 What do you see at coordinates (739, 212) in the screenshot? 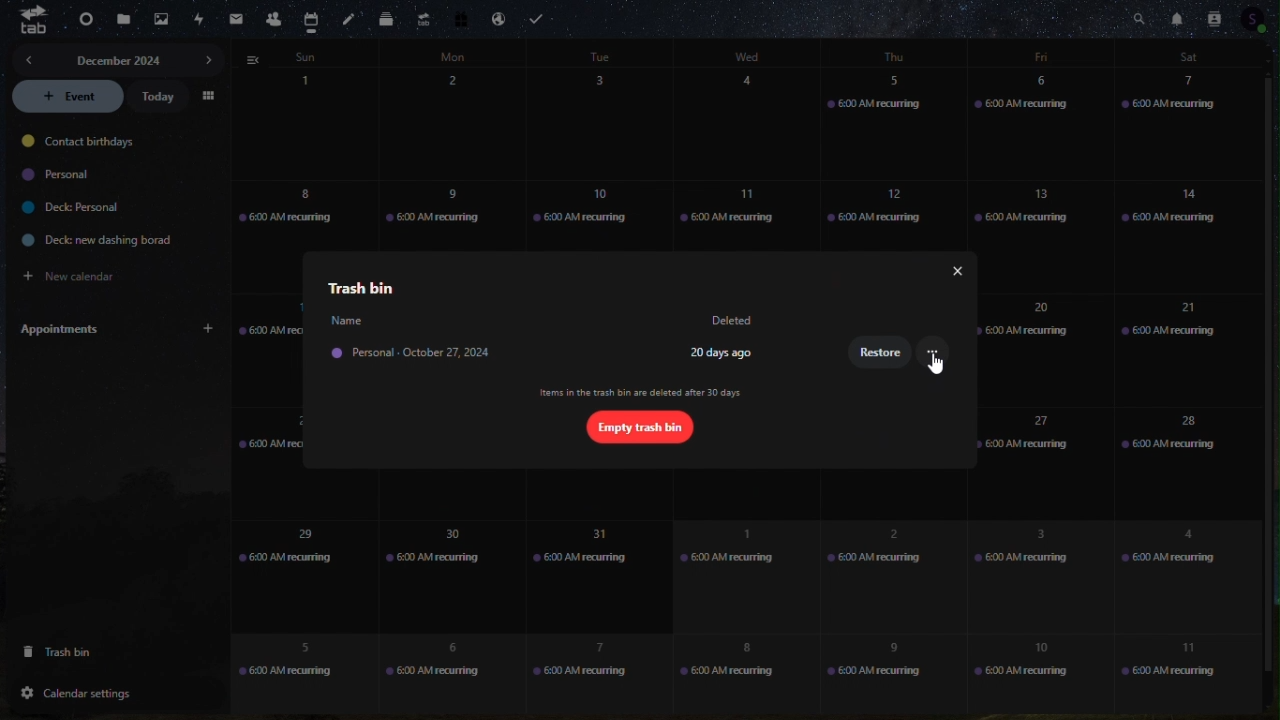
I see `11` at bounding box center [739, 212].